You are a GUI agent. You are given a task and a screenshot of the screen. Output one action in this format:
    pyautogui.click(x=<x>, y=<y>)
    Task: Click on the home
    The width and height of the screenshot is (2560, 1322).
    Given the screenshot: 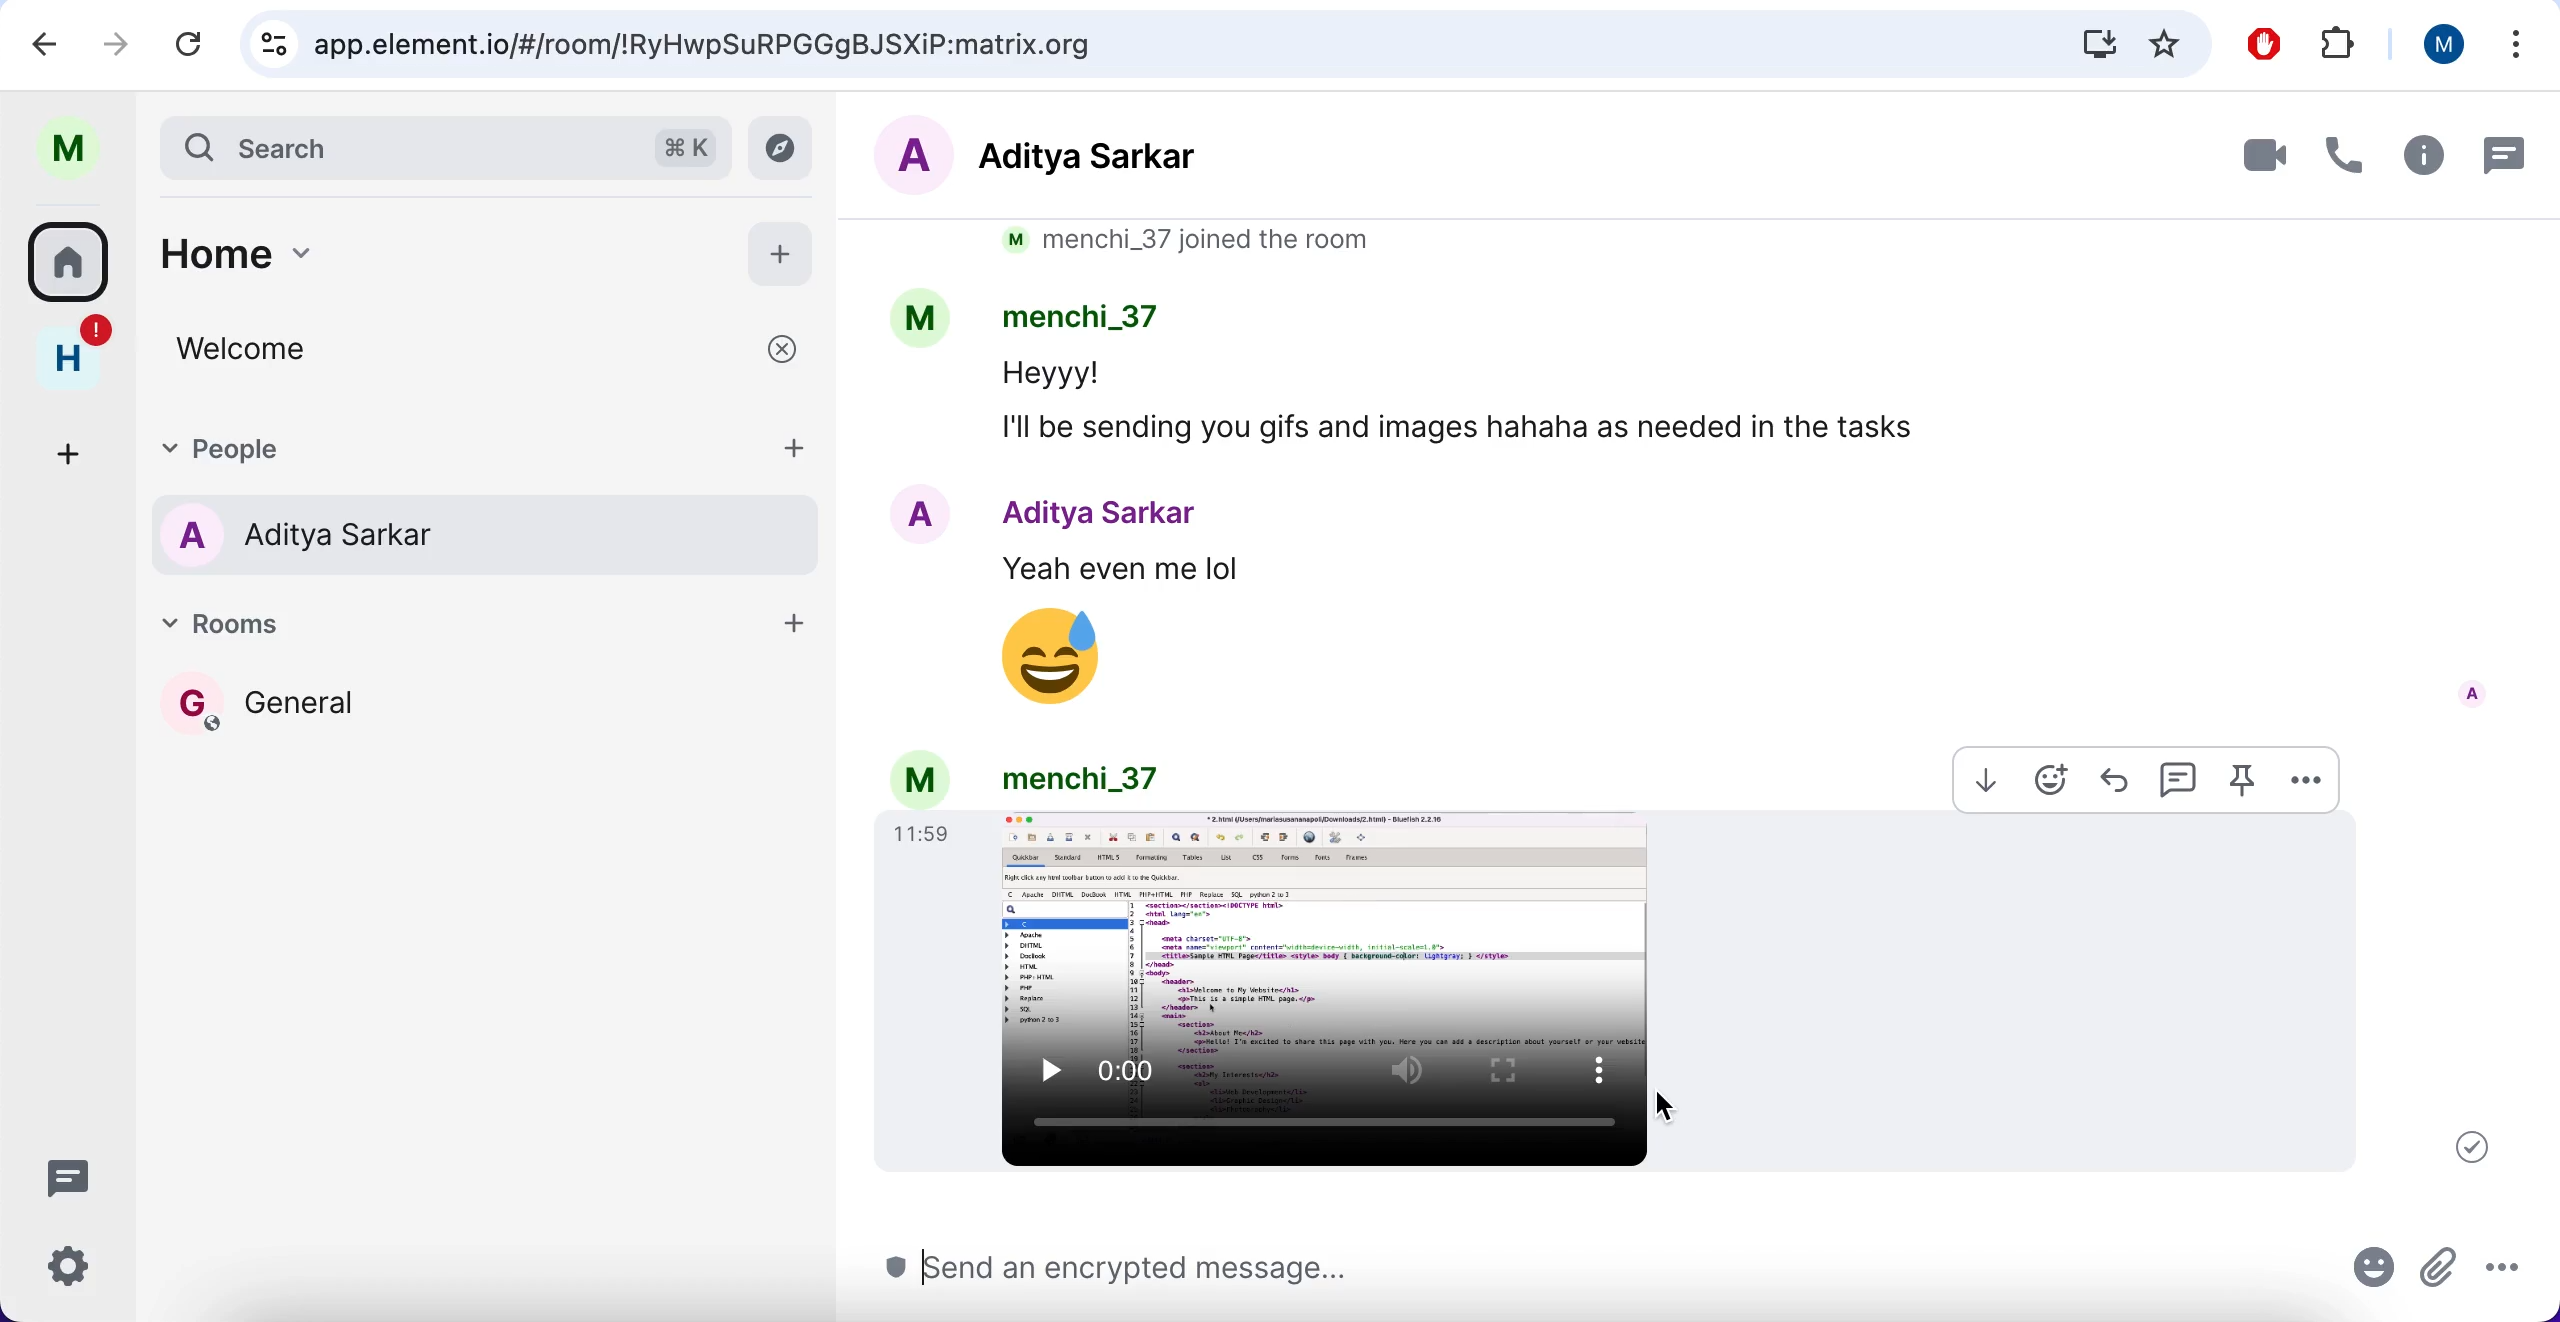 What is the action you would take?
    pyautogui.click(x=70, y=348)
    